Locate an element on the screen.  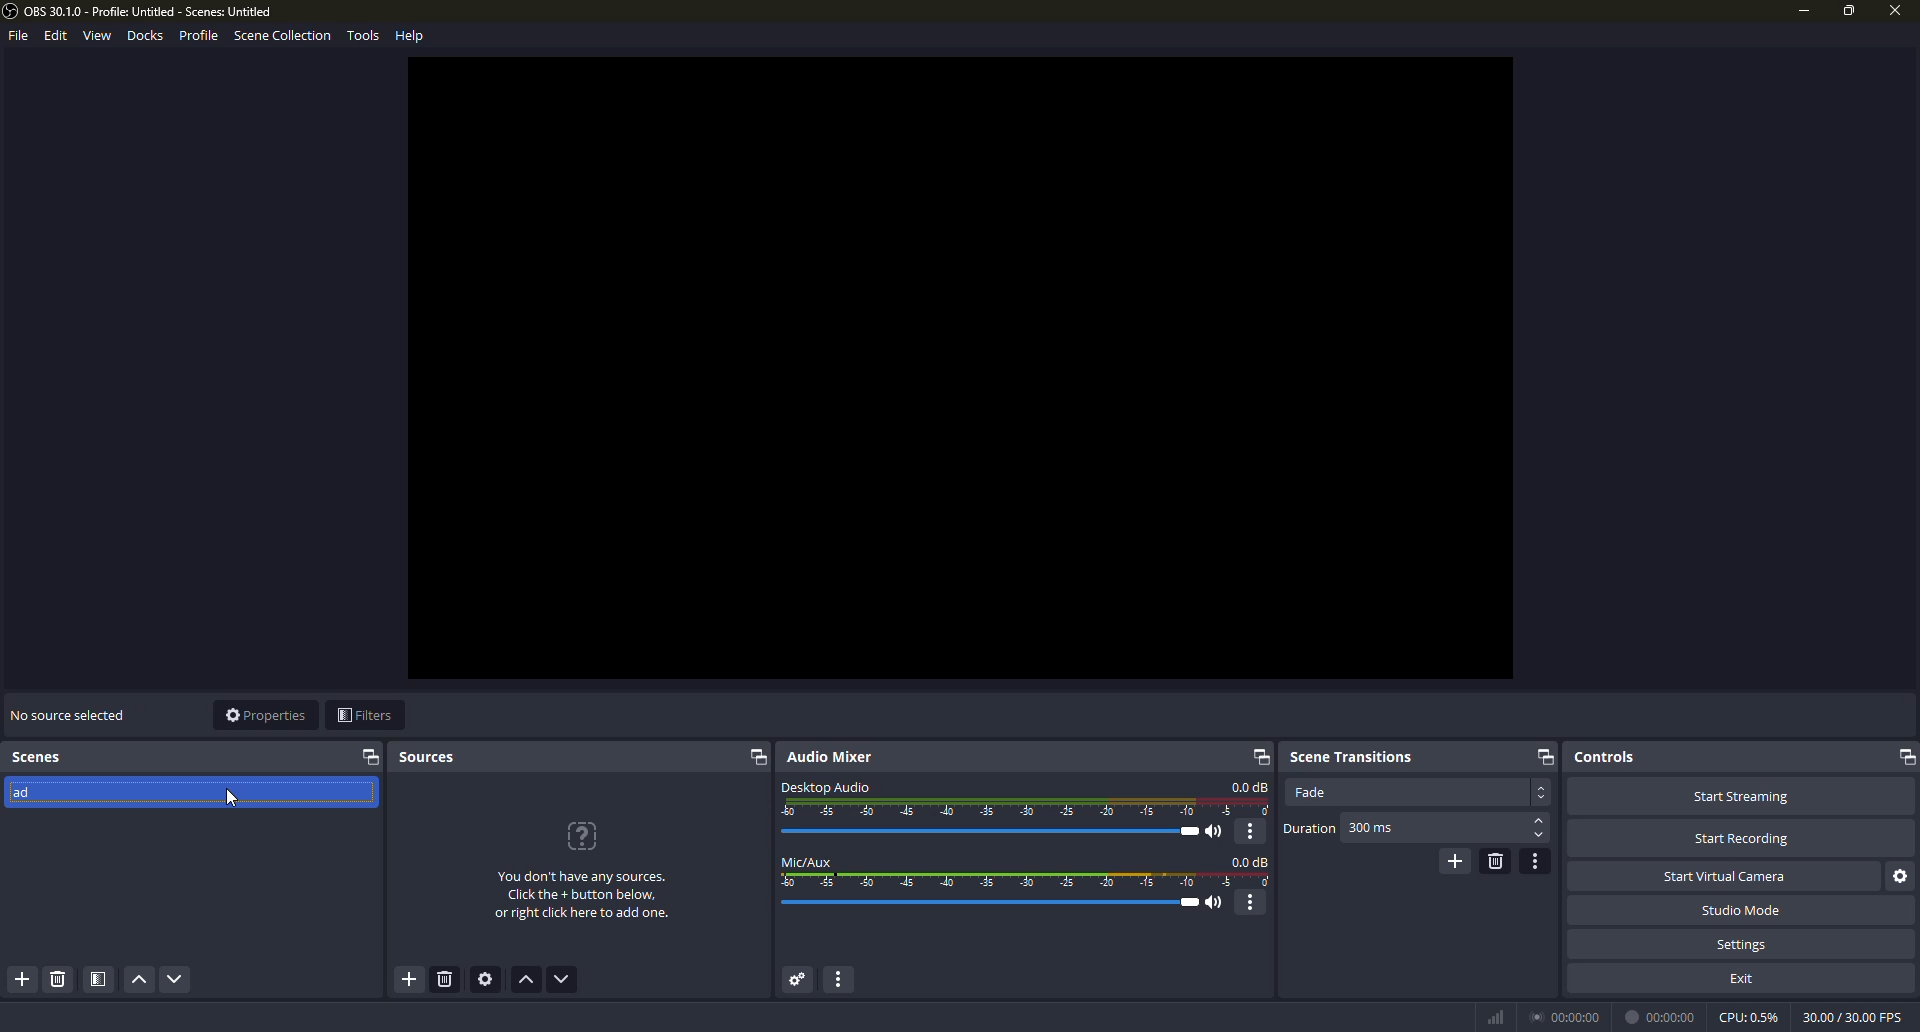
remove configurable transition is located at coordinates (1495, 860).